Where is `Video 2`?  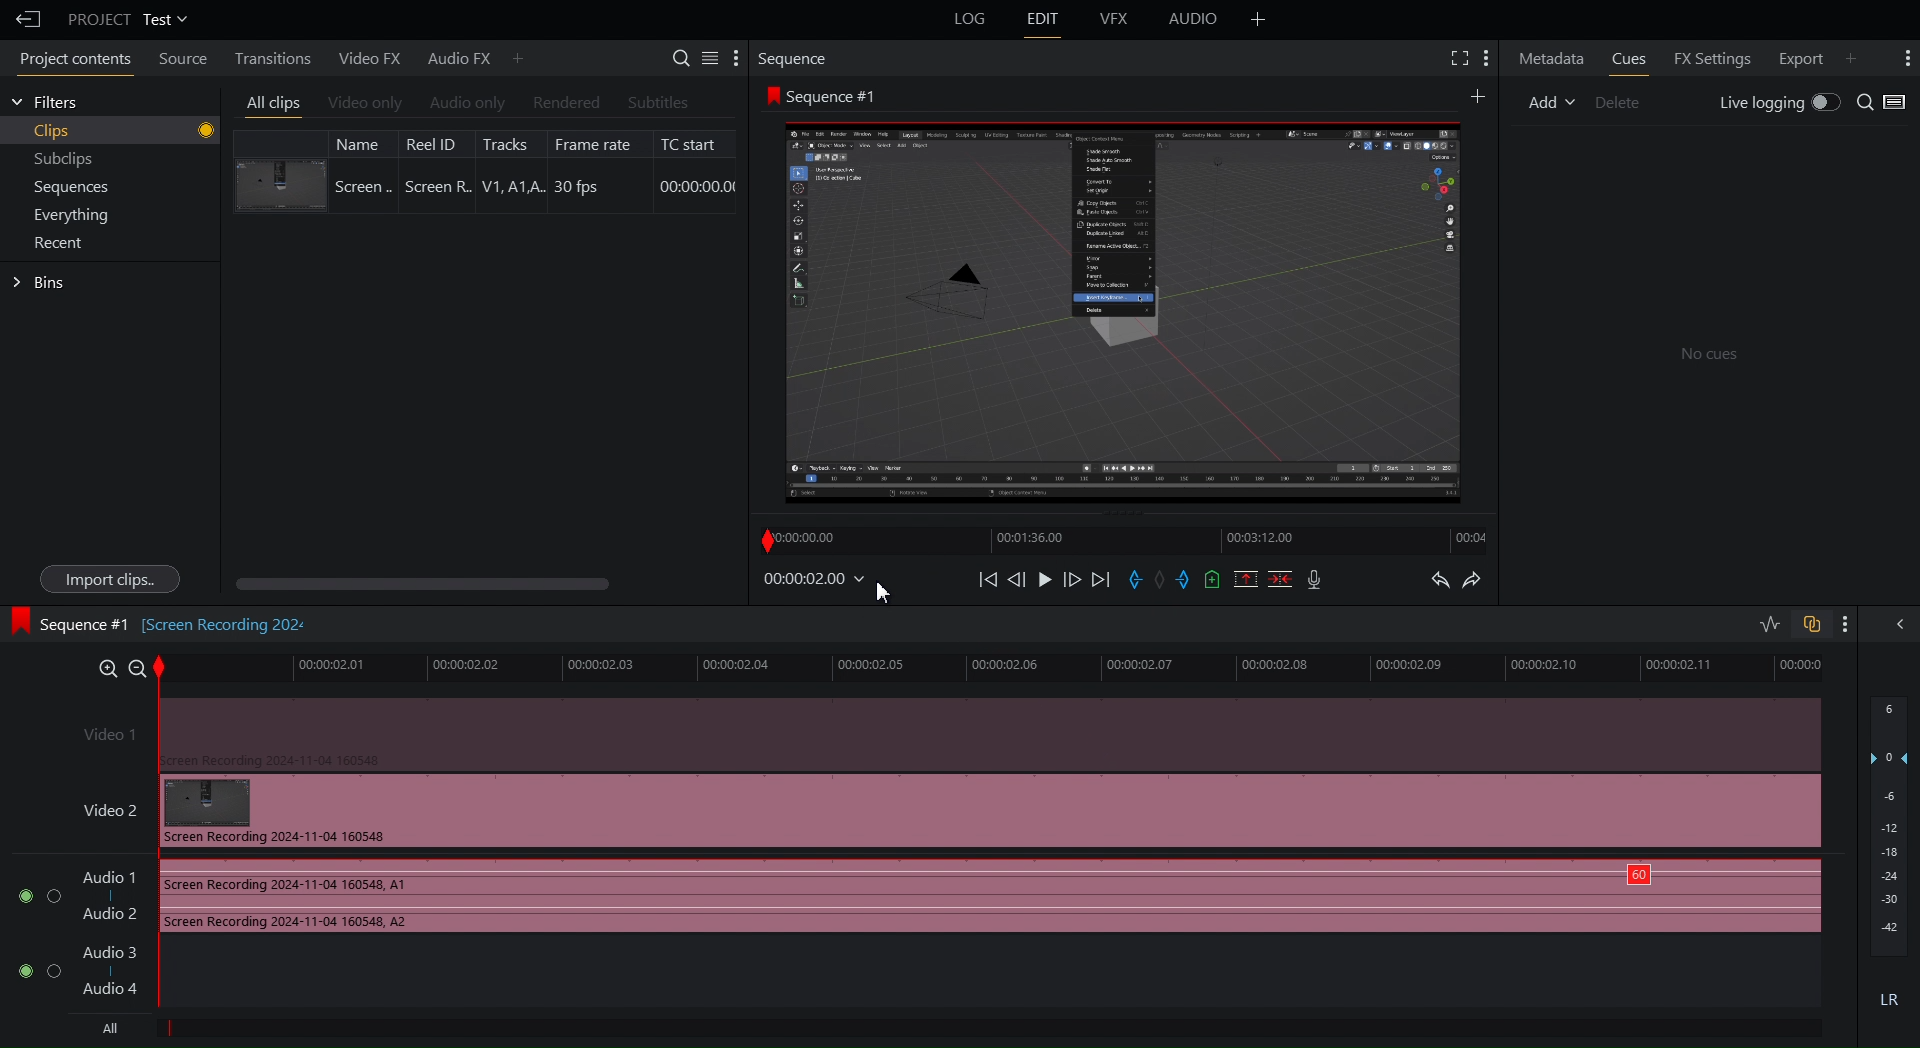
Video 2 is located at coordinates (940, 811).